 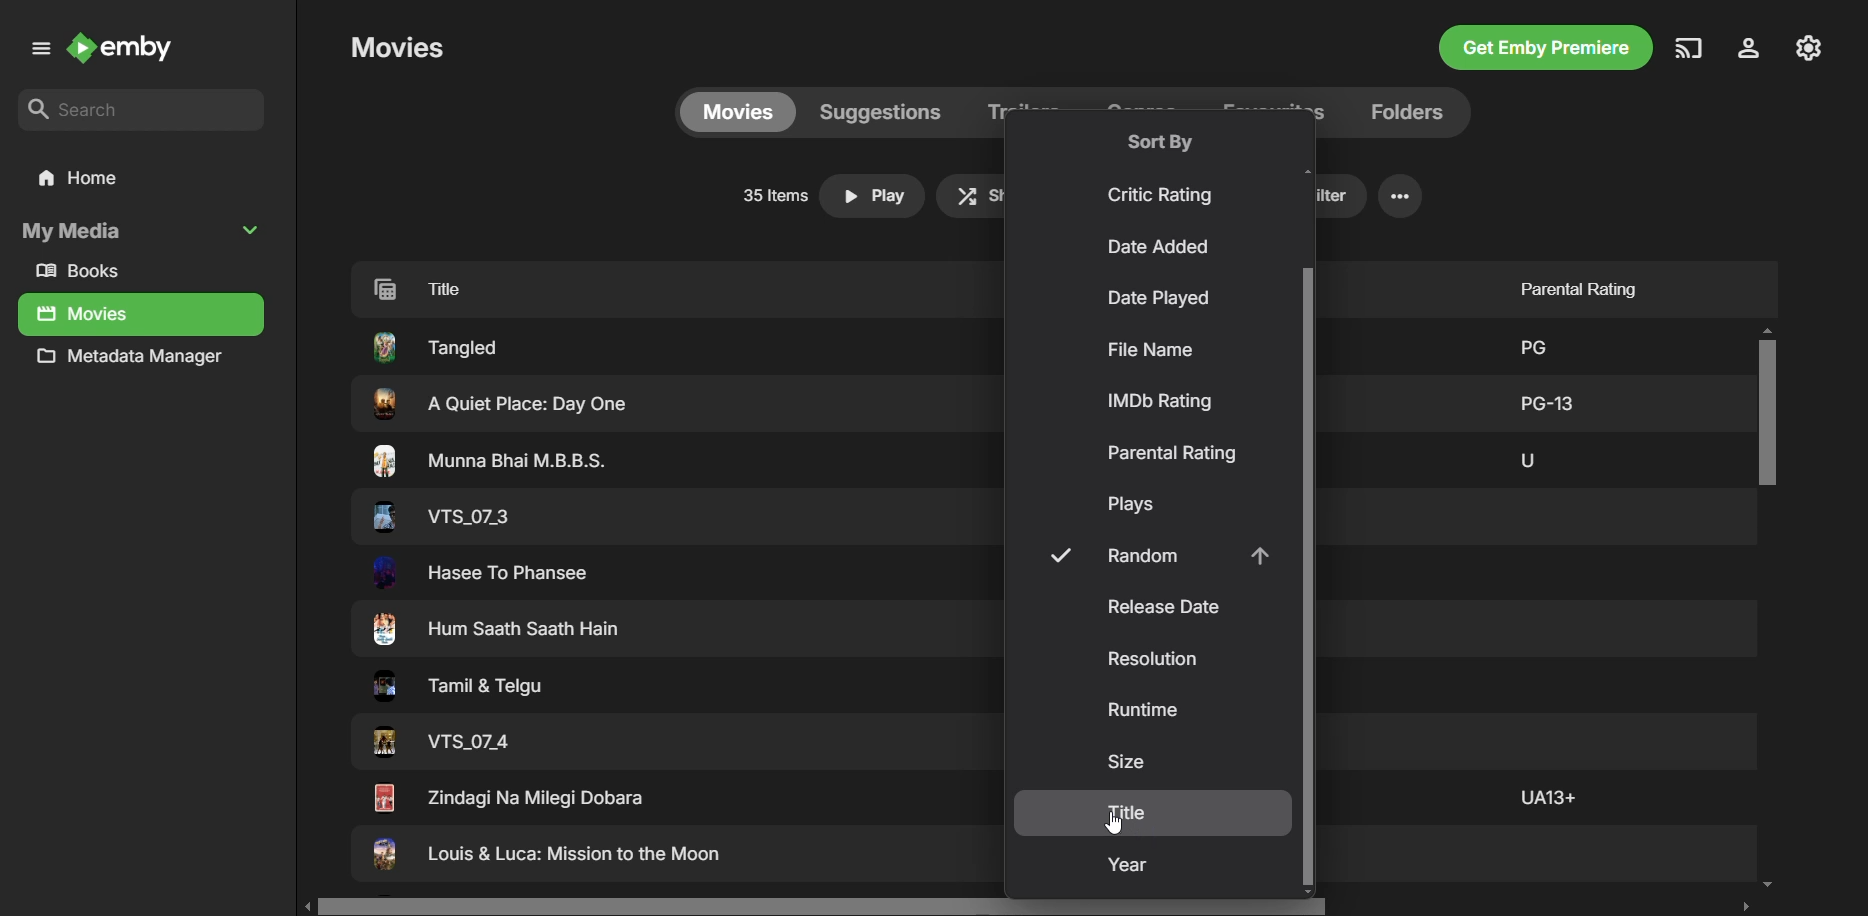 What do you see at coordinates (1130, 867) in the screenshot?
I see `Year` at bounding box center [1130, 867].